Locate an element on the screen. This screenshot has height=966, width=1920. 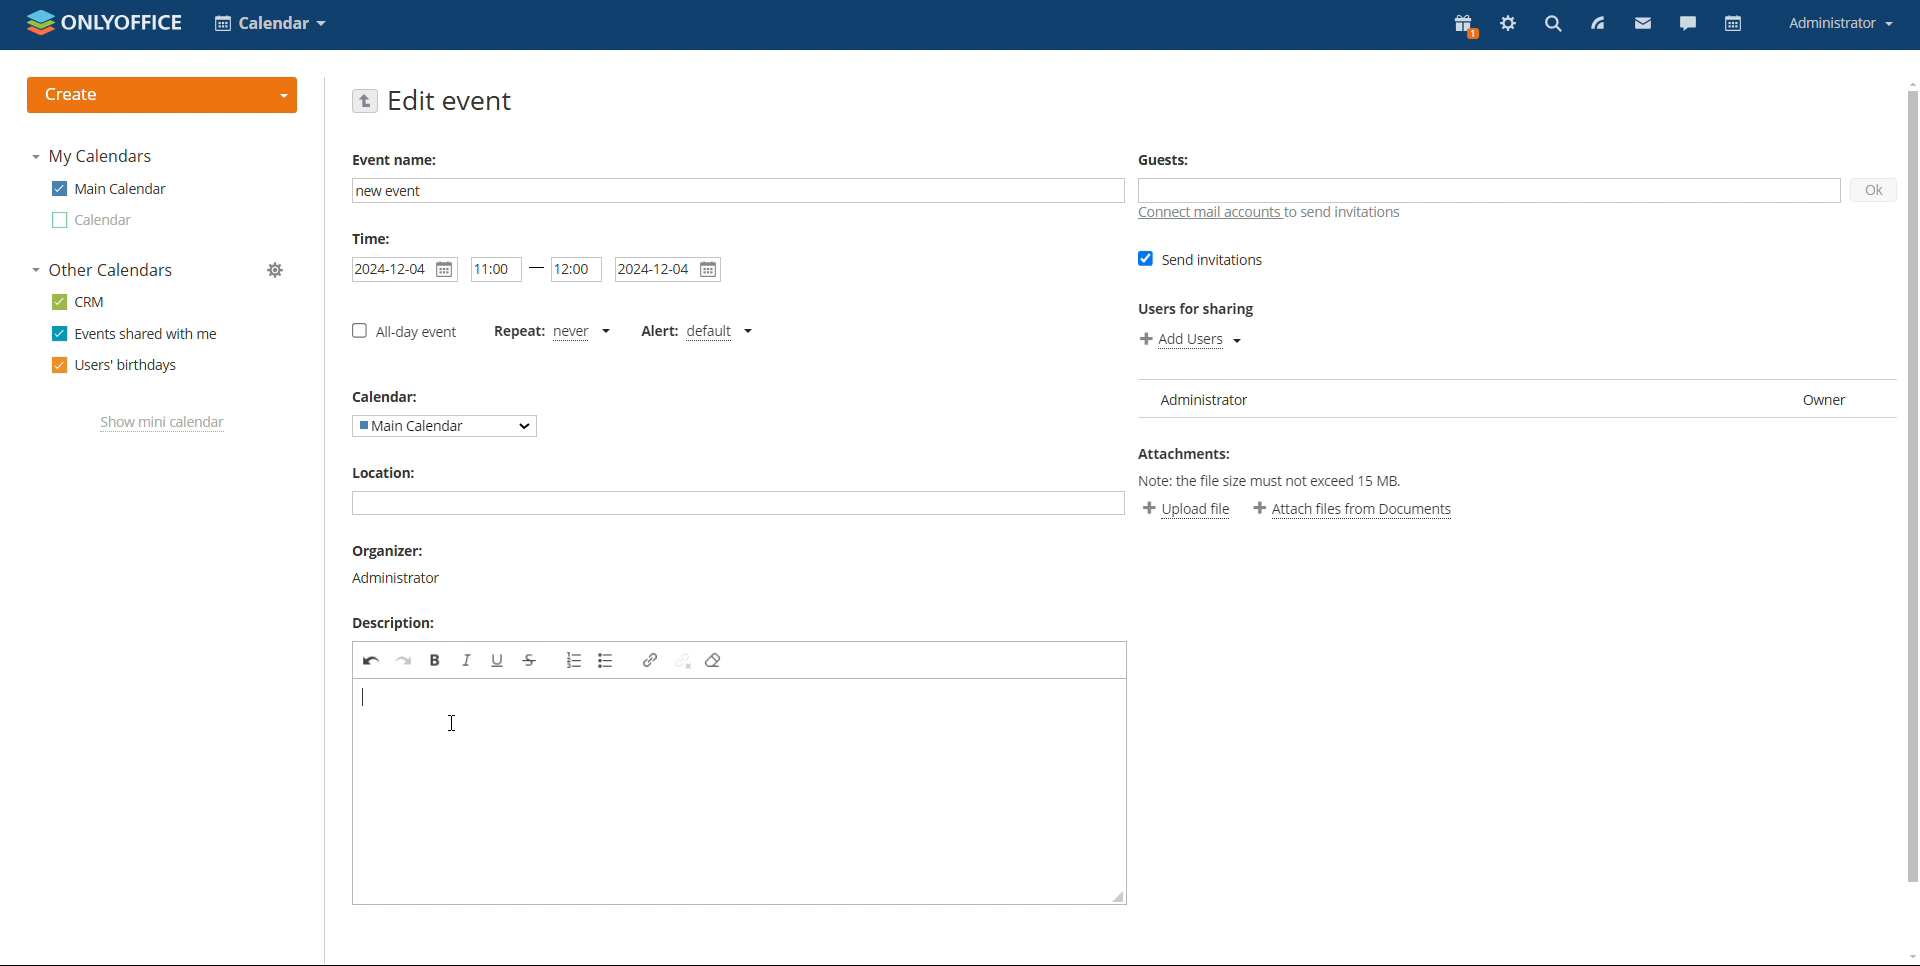
end time is located at coordinates (577, 269).